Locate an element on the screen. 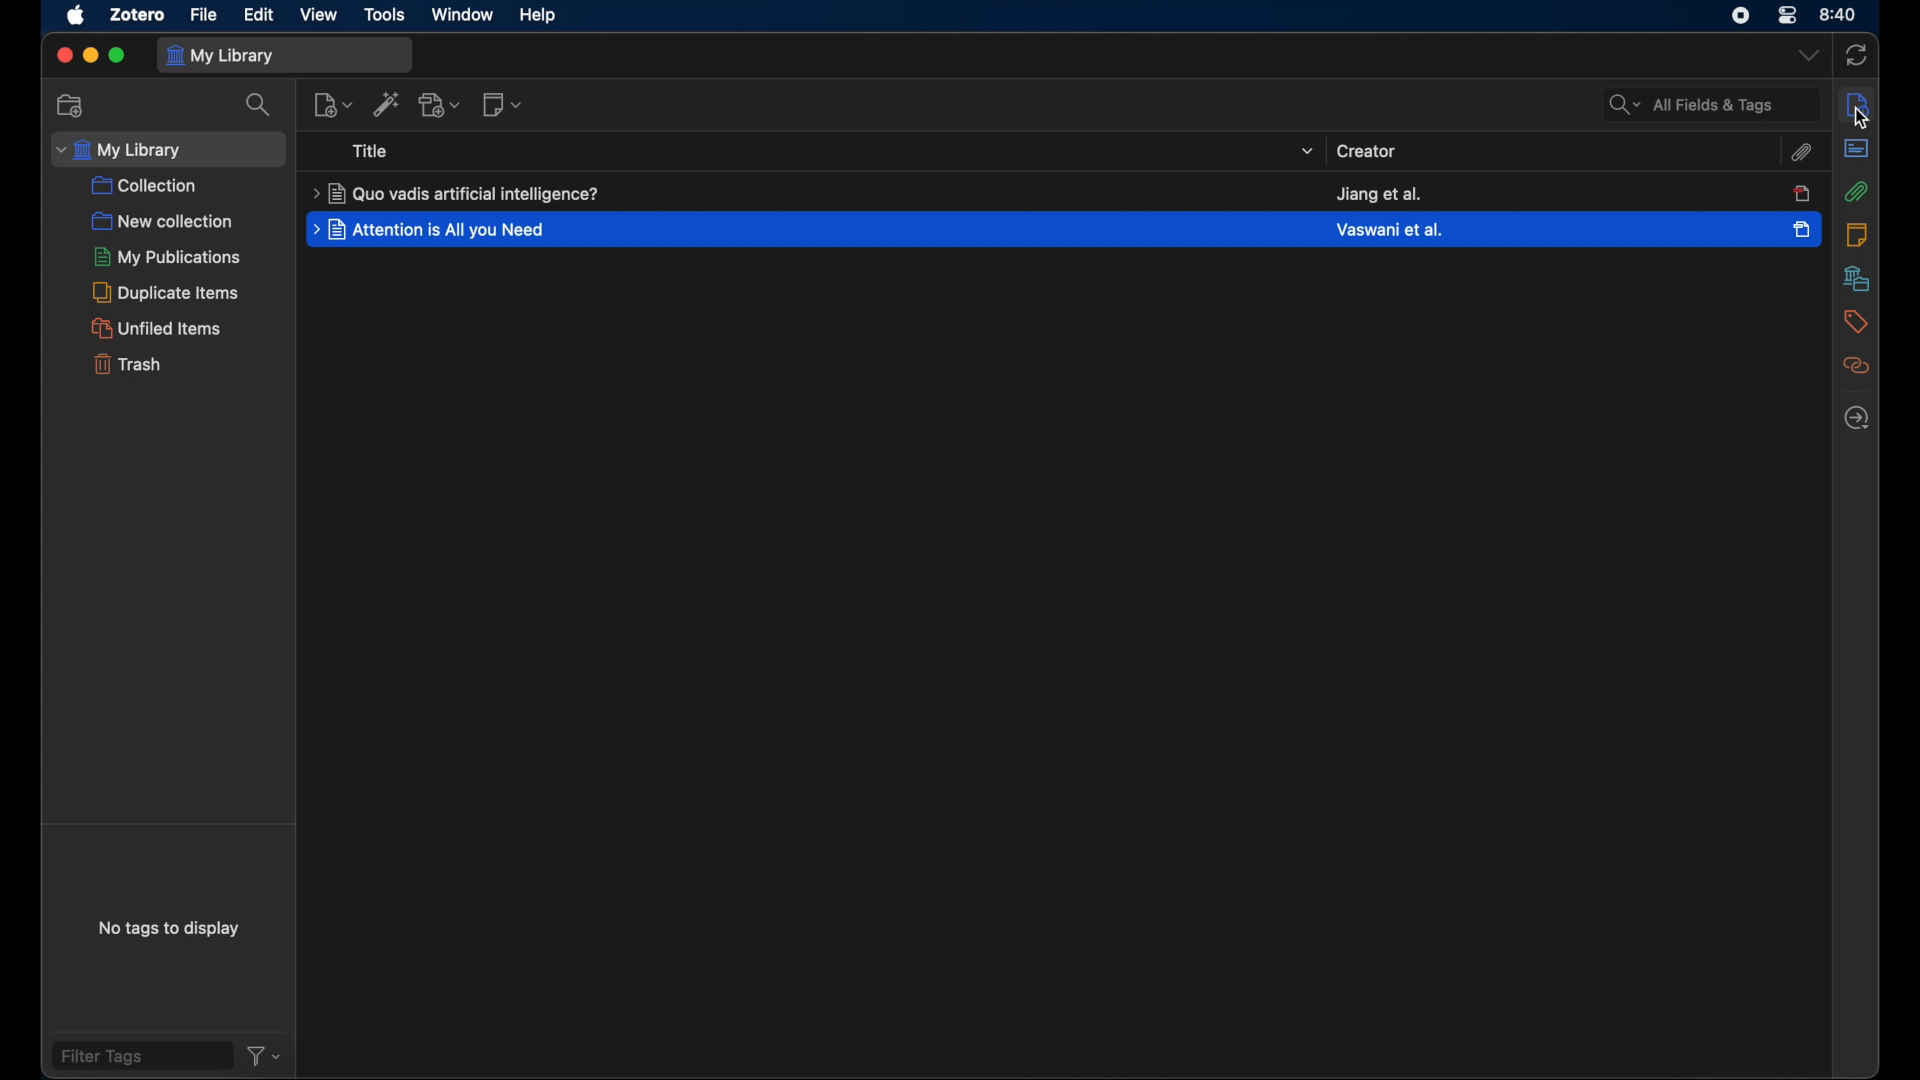  edit is located at coordinates (259, 17).